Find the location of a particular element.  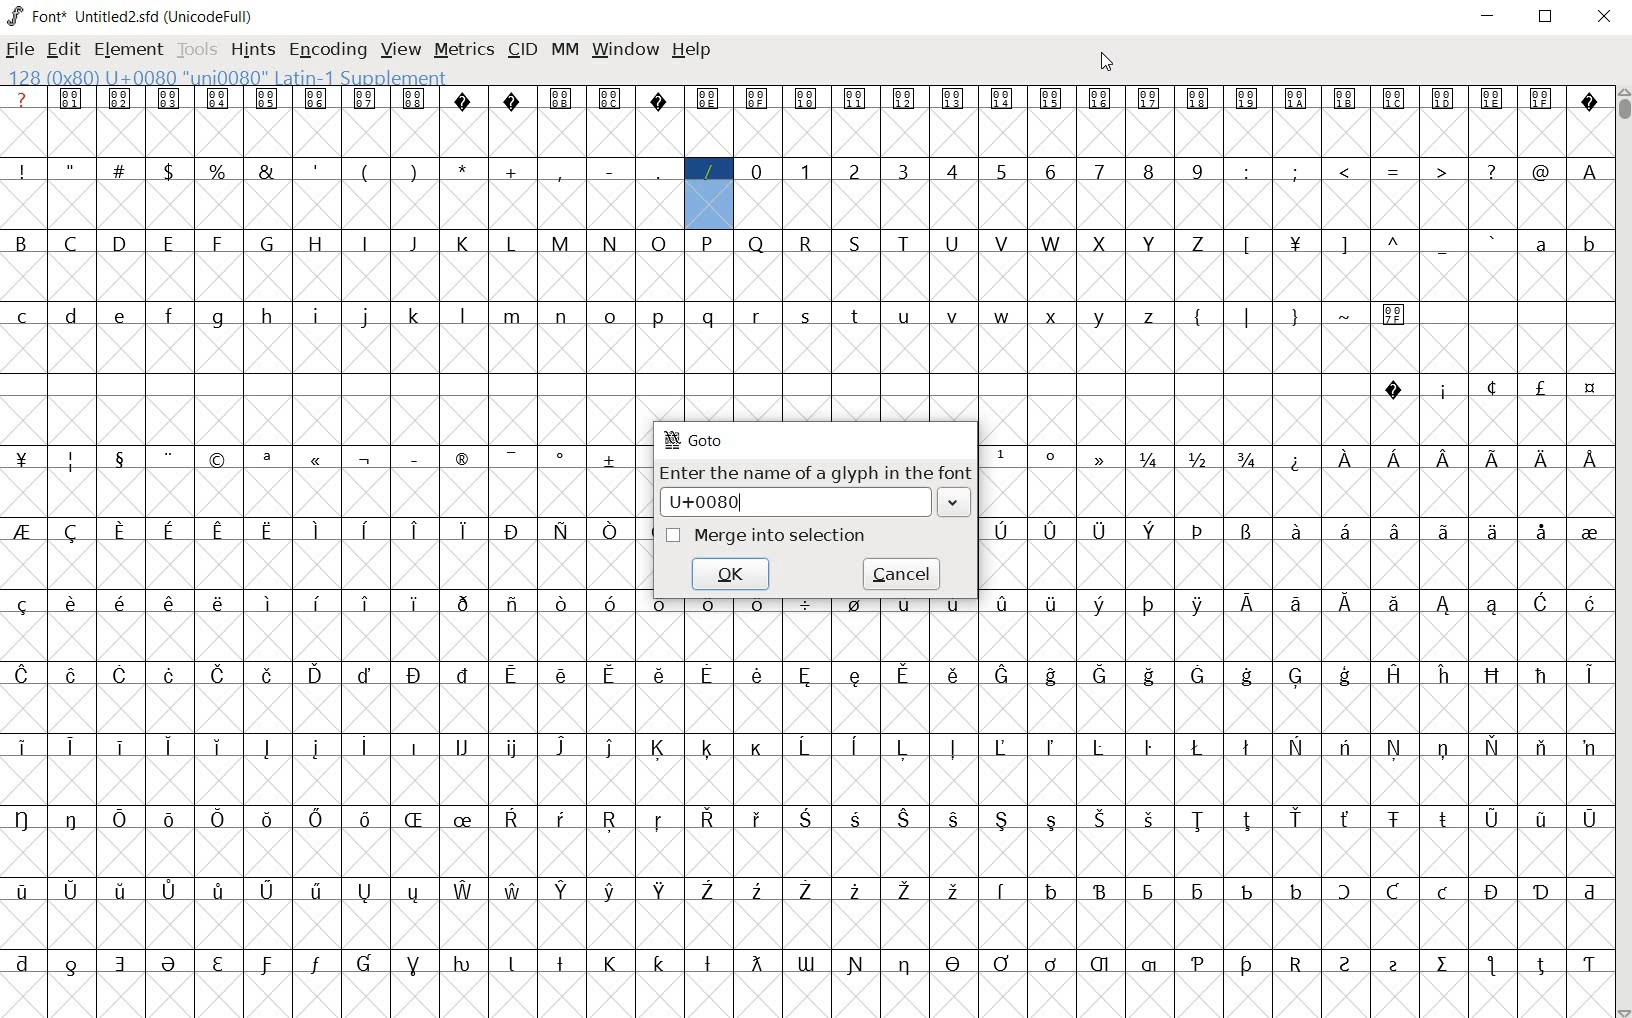

glyph is located at coordinates (412, 894).